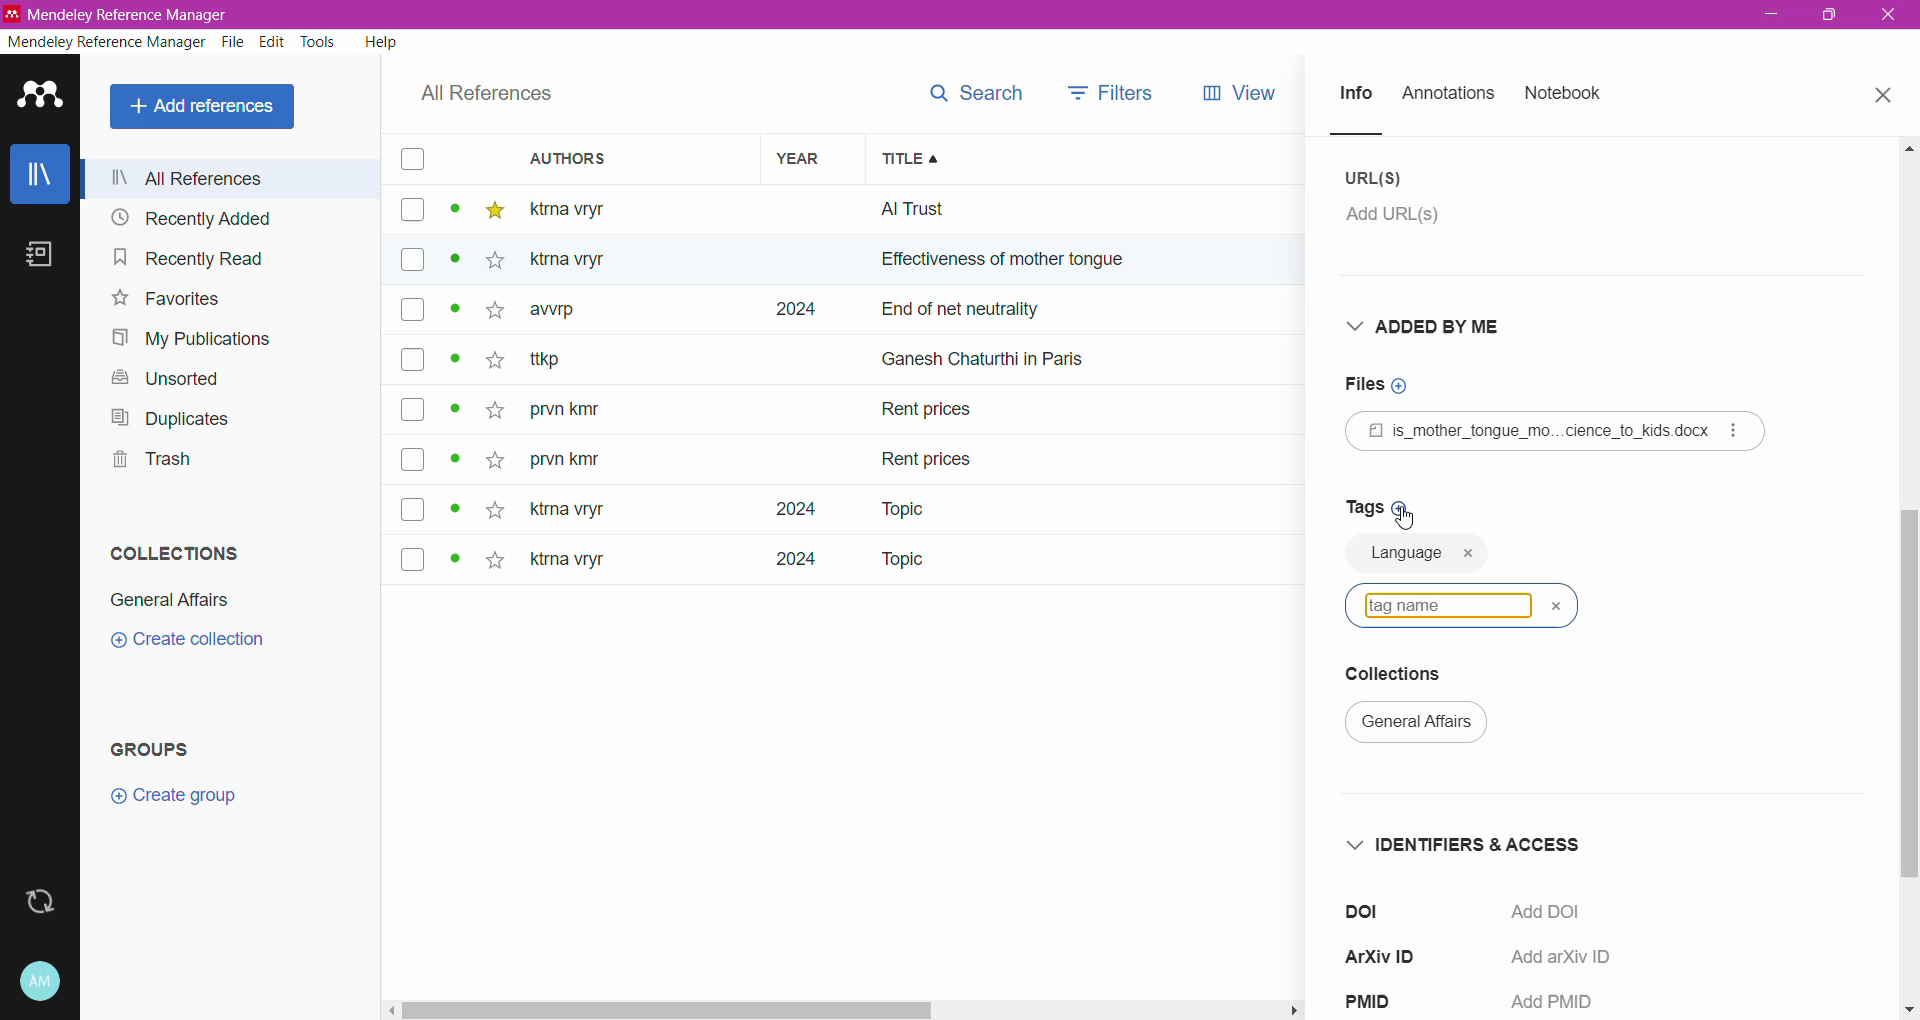 The image size is (1920, 1020). I want to click on Collections, so click(1411, 676).